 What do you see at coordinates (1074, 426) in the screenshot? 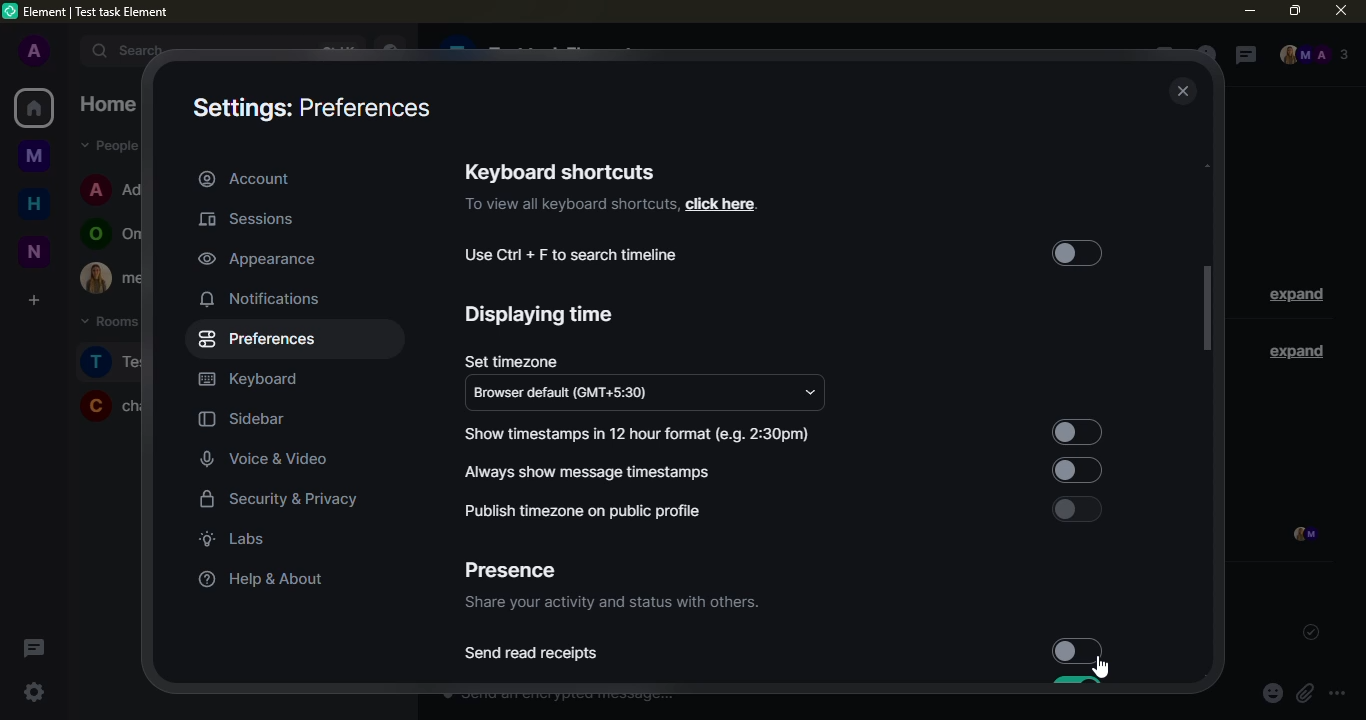
I see `enable` at bounding box center [1074, 426].